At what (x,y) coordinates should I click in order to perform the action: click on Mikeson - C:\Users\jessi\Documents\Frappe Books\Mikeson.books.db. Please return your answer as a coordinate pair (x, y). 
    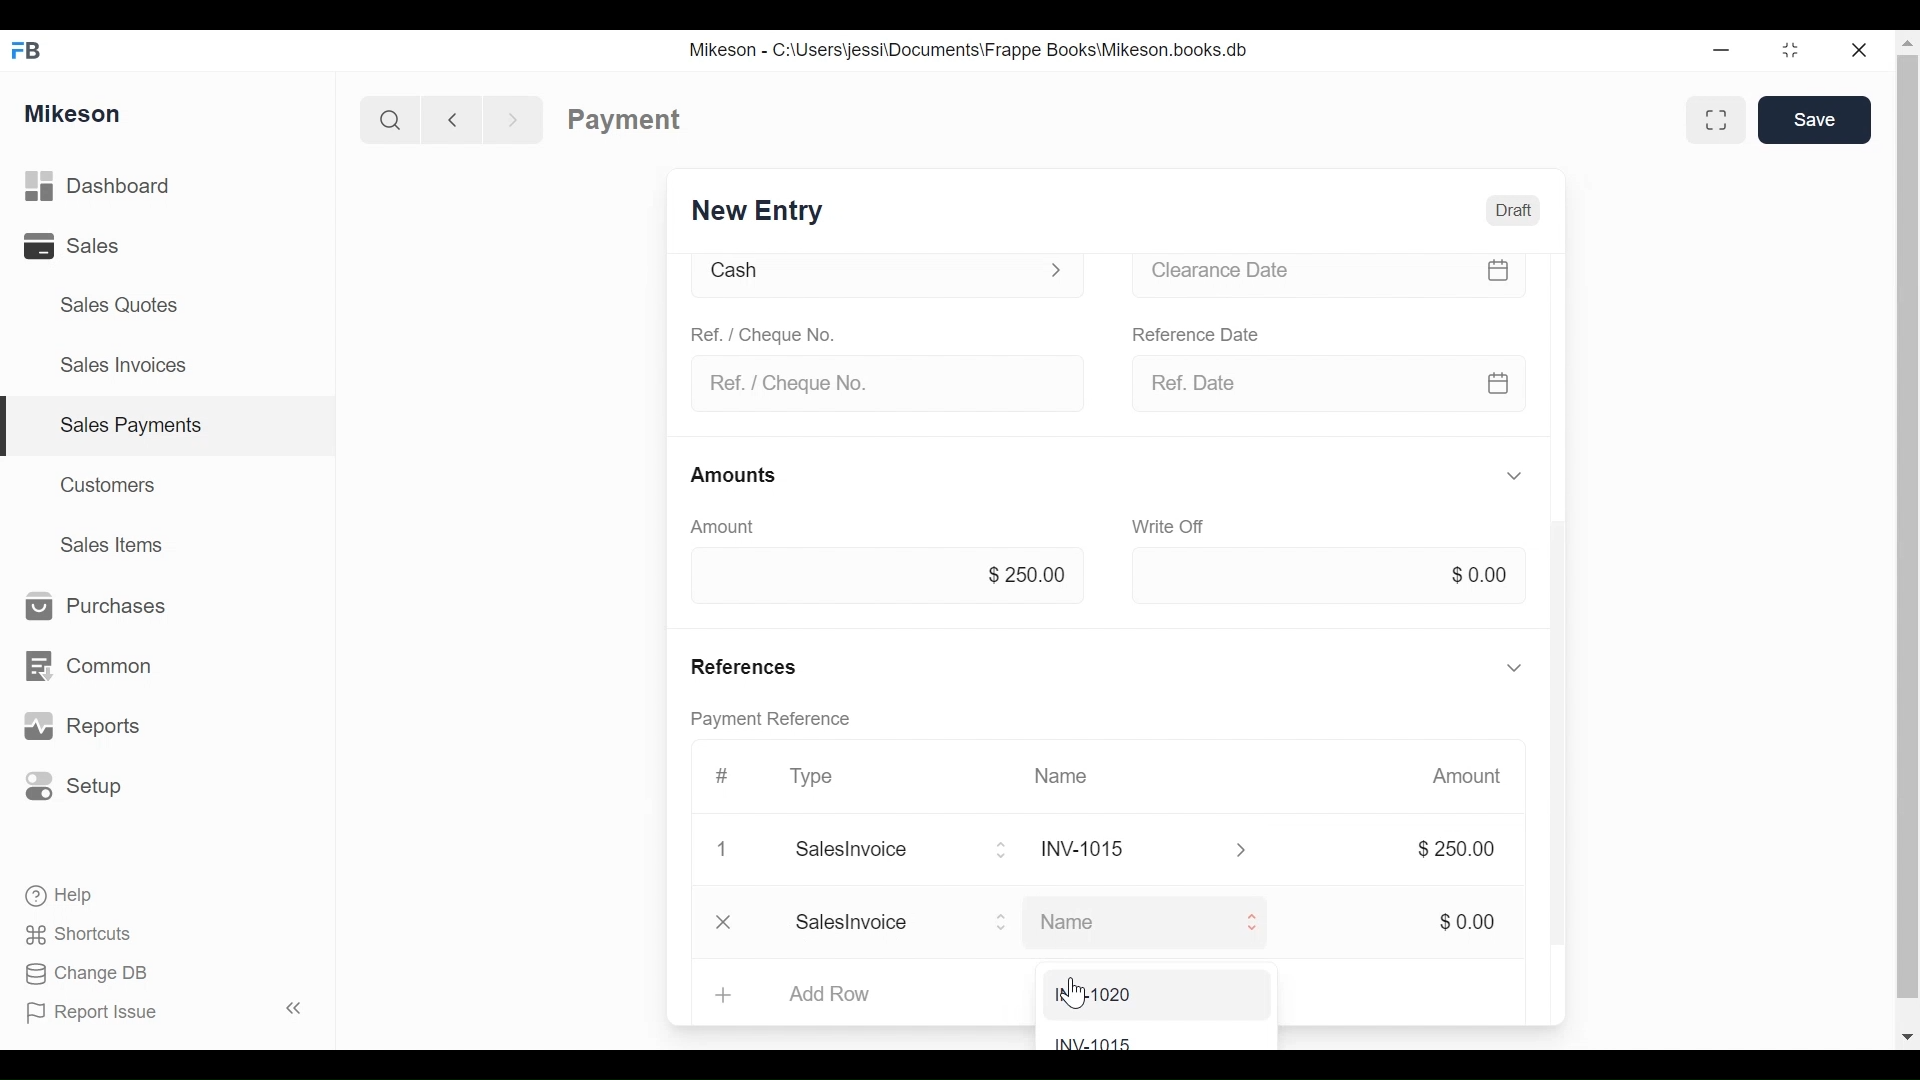
    Looking at the image, I should click on (983, 50).